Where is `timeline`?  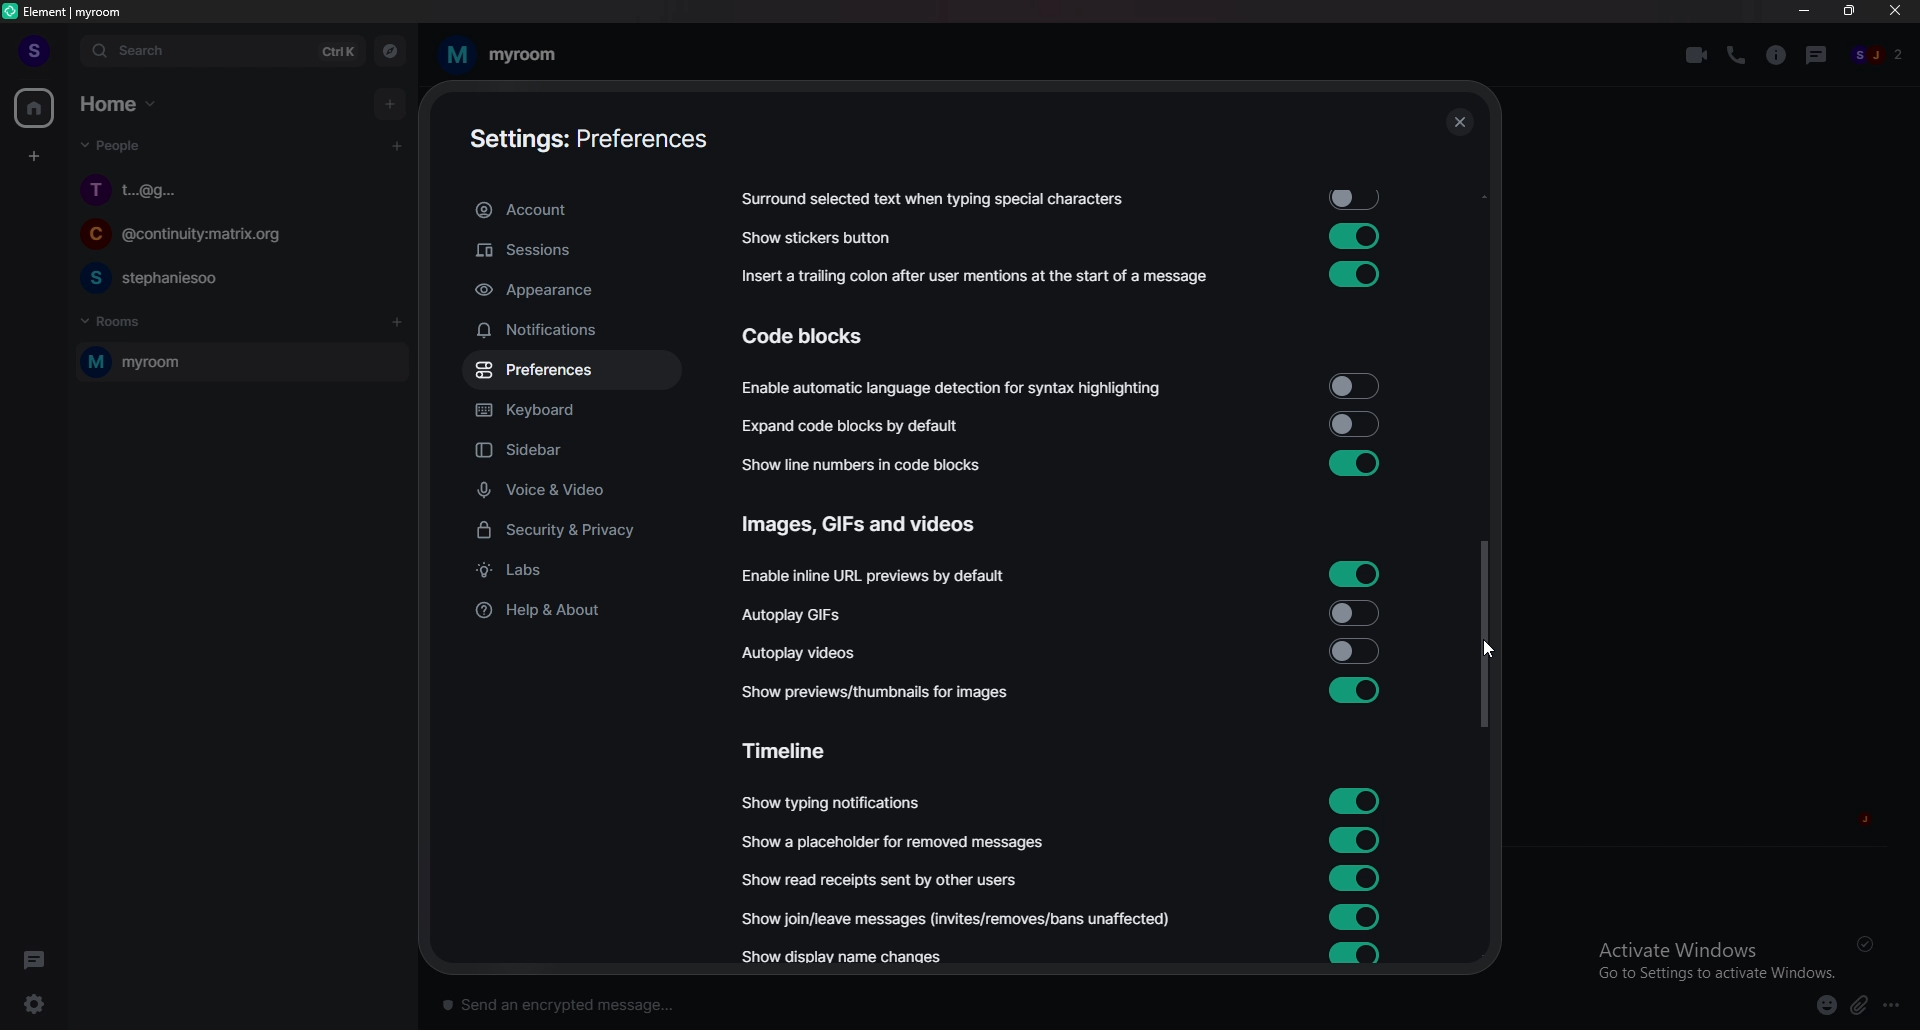 timeline is located at coordinates (795, 749).